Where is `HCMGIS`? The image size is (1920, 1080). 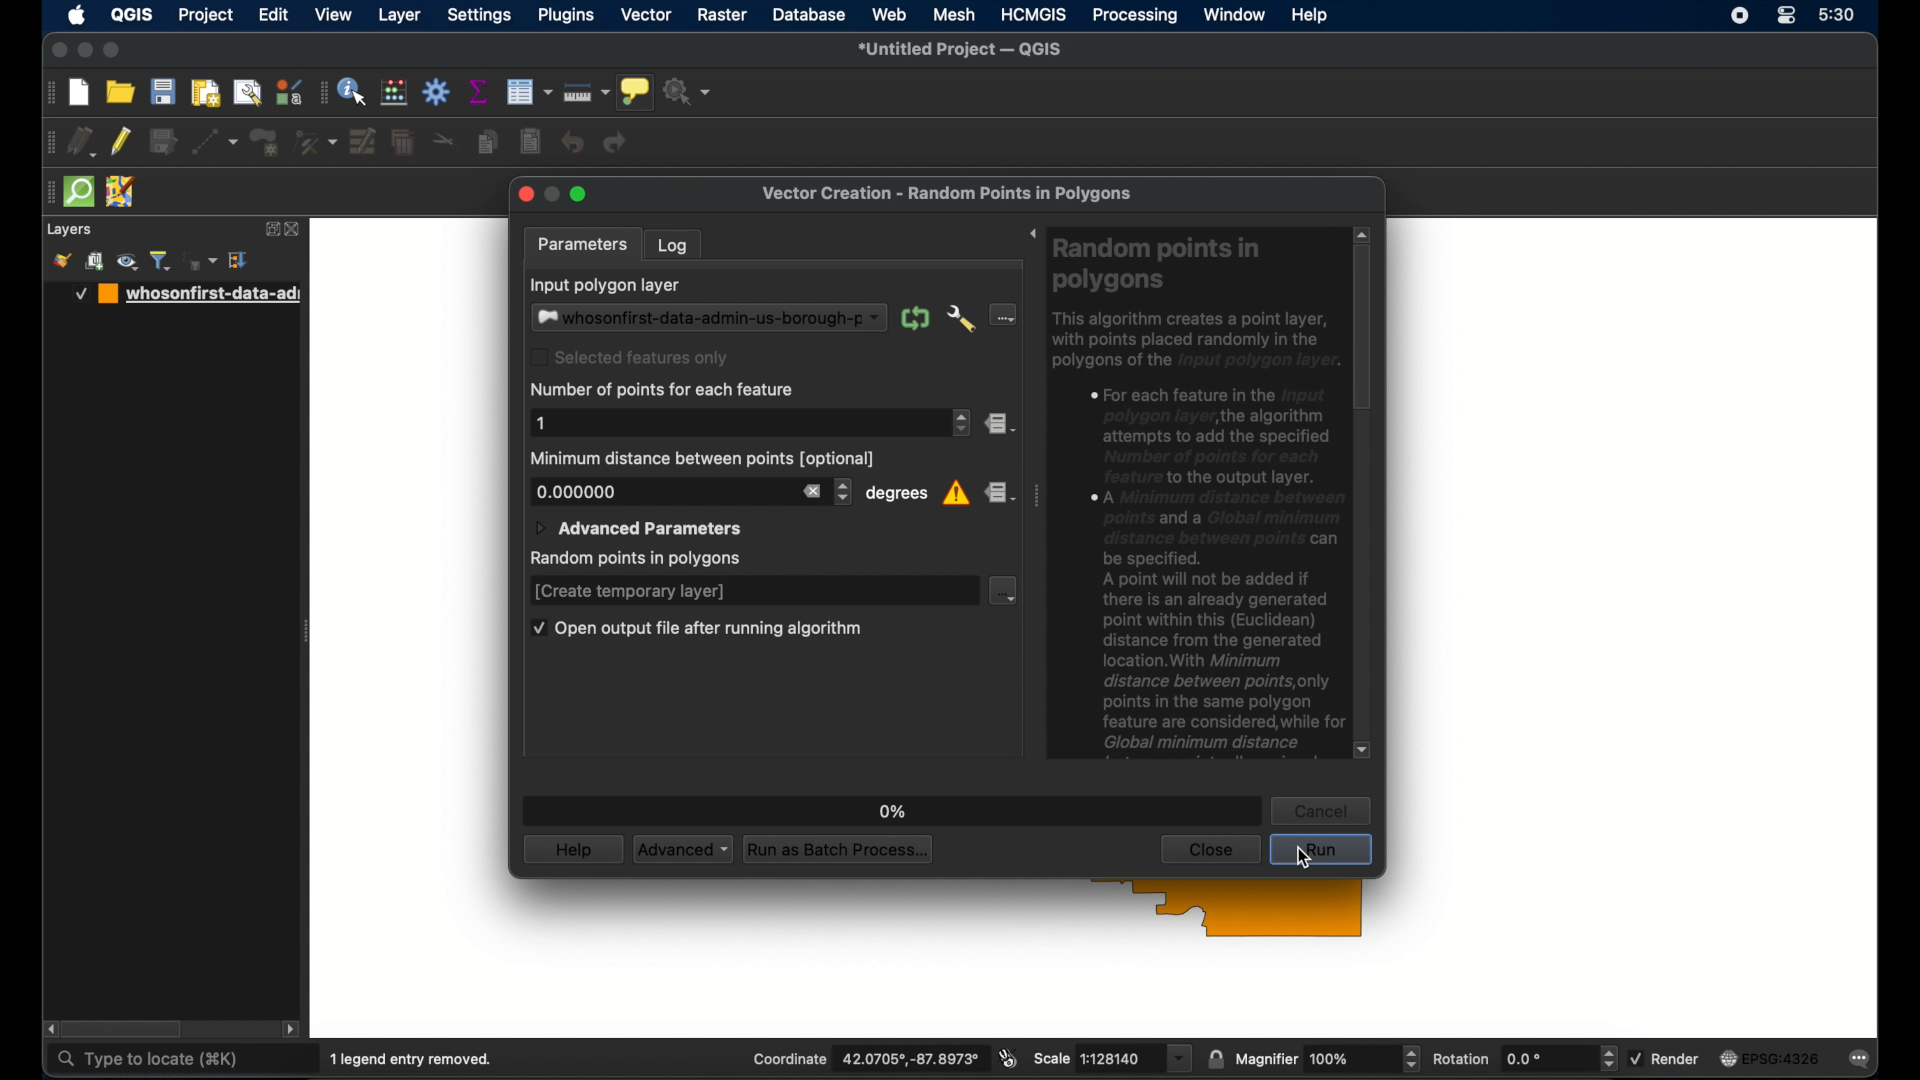
HCMGIS is located at coordinates (1032, 14).